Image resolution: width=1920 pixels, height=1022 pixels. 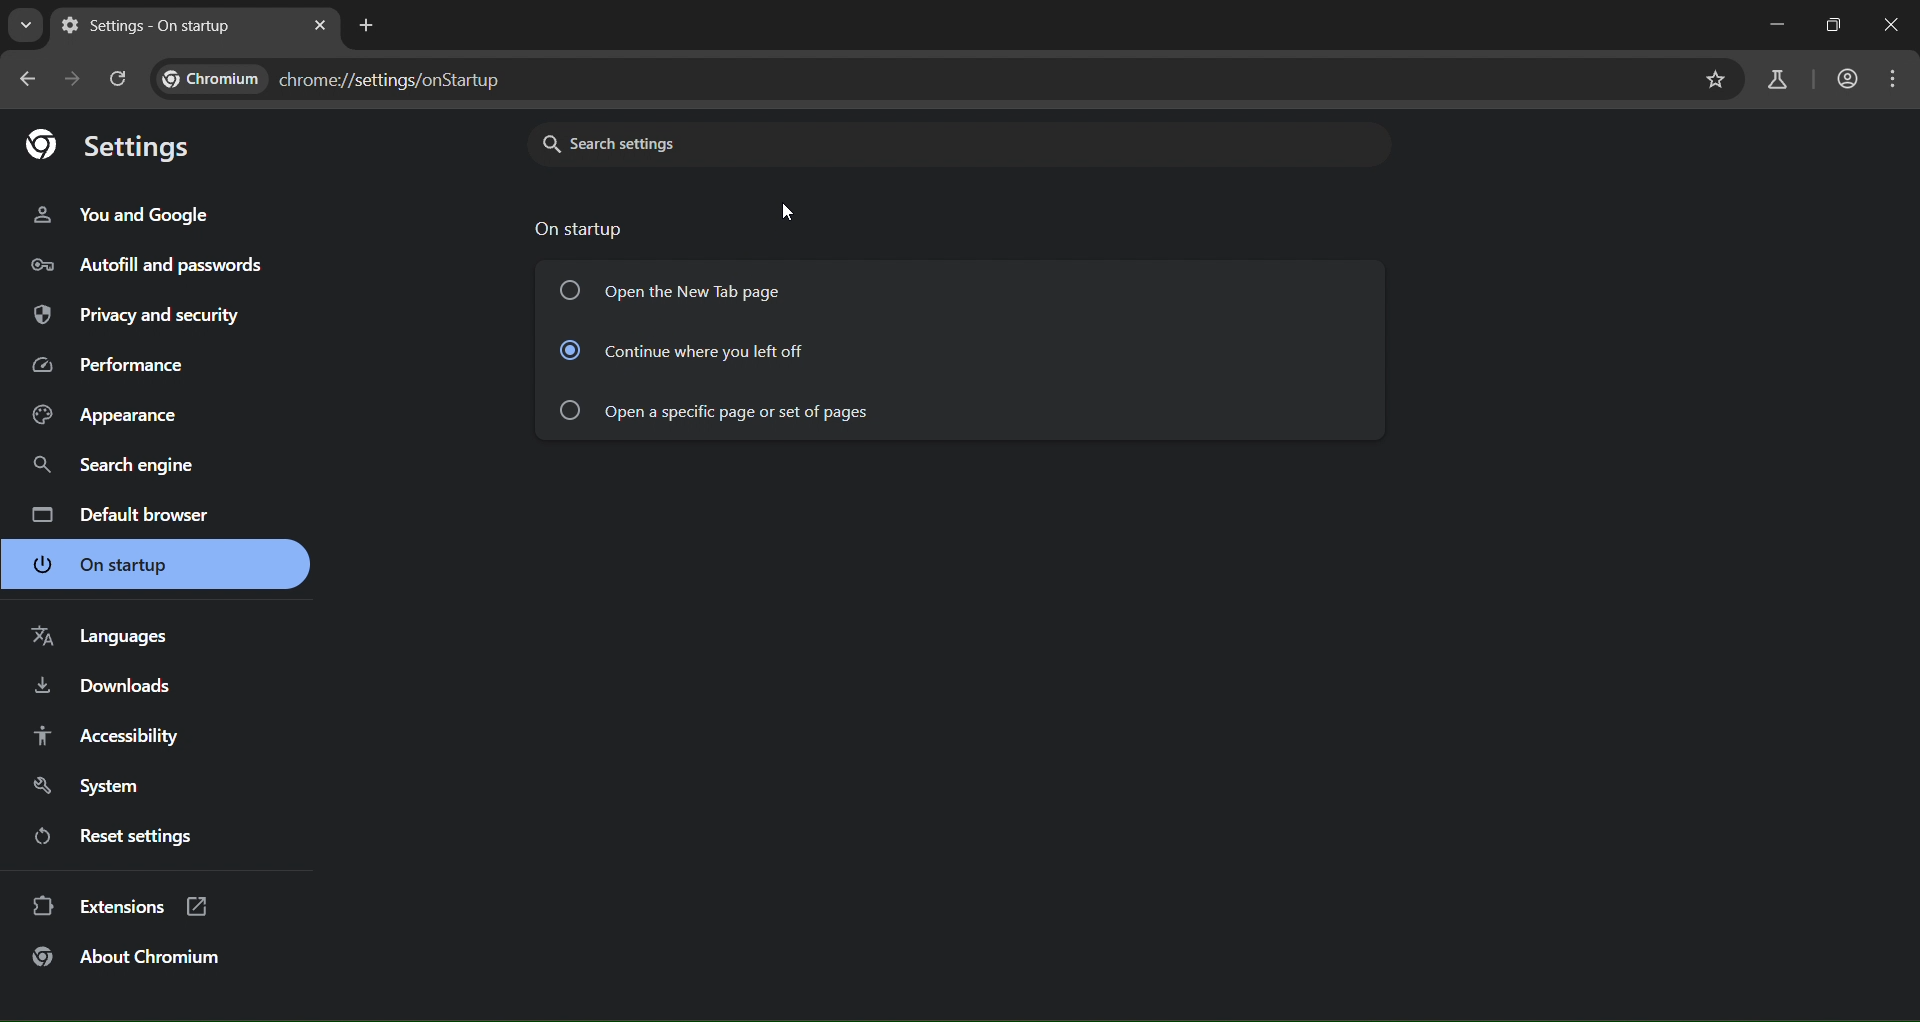 I want to click on accessibility, so click(x=107, y=739).